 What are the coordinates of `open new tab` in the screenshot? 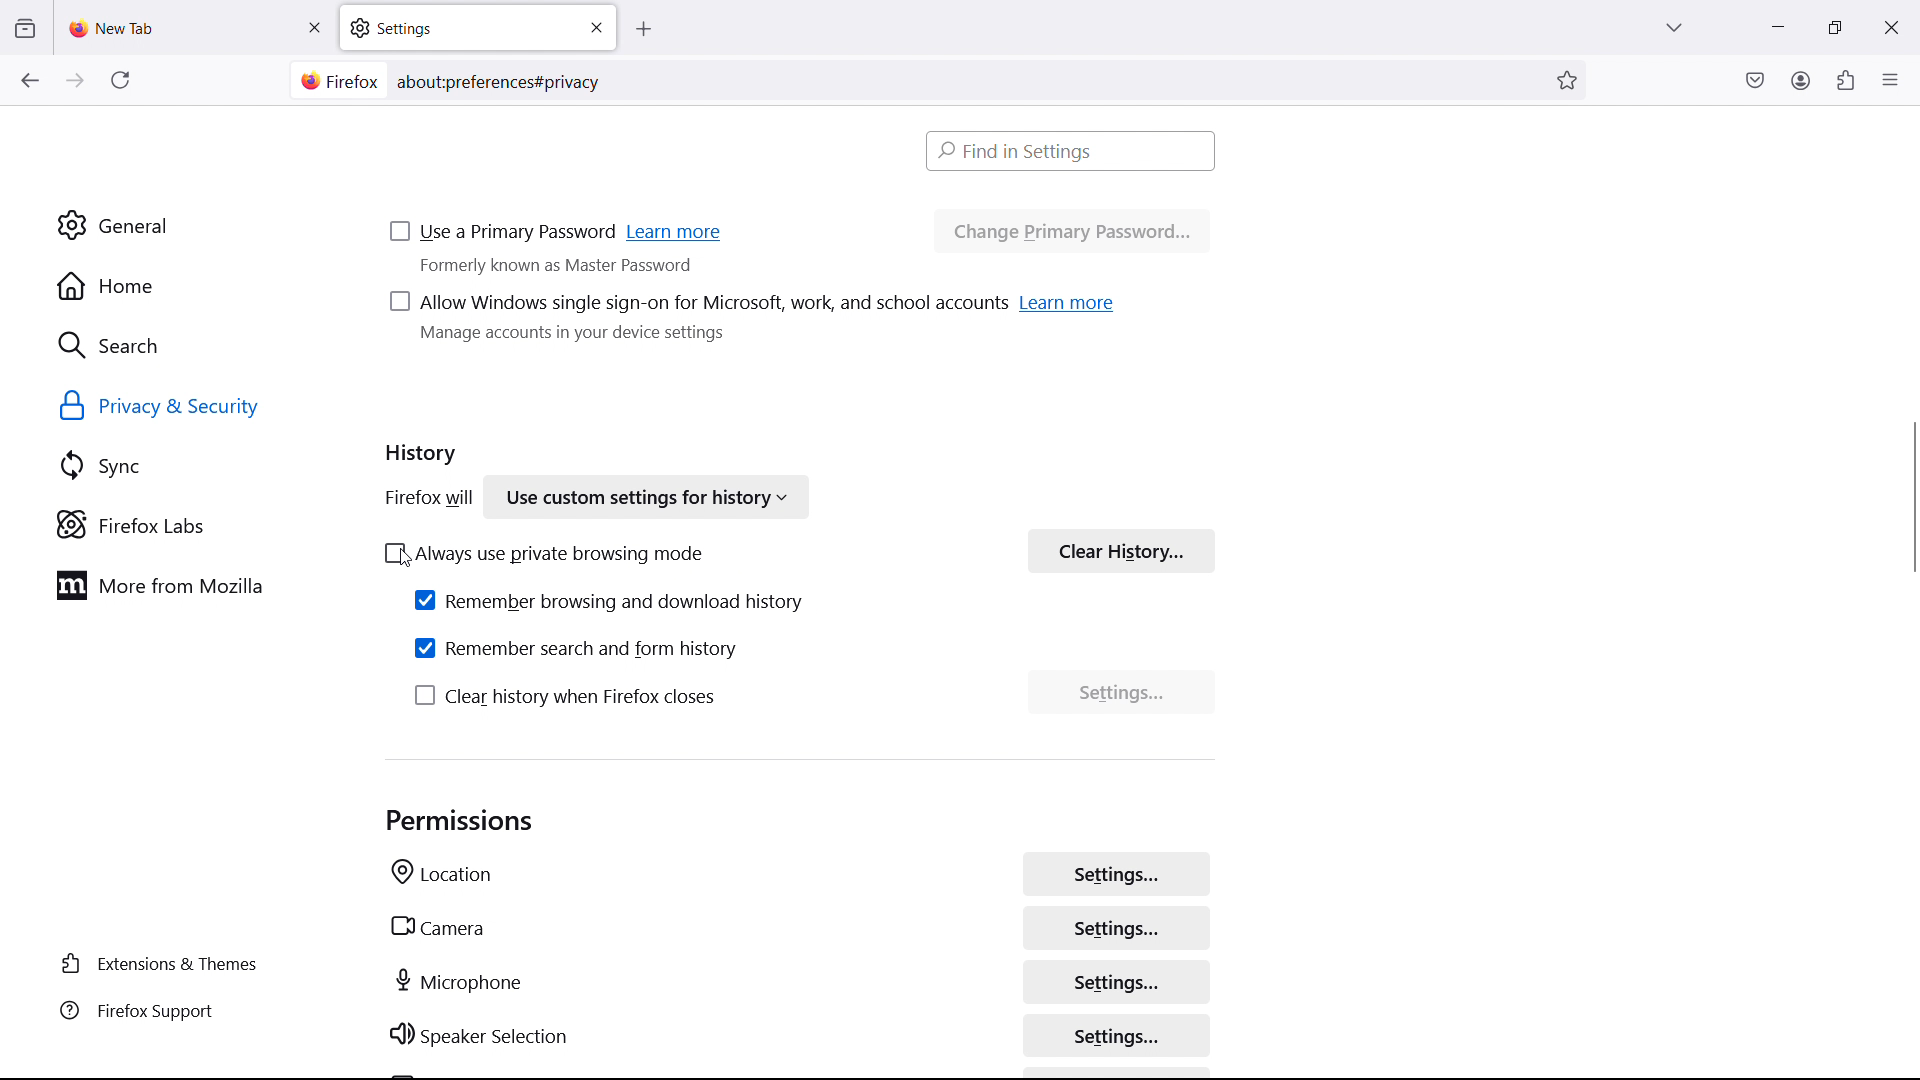 It's located at (663, 30).